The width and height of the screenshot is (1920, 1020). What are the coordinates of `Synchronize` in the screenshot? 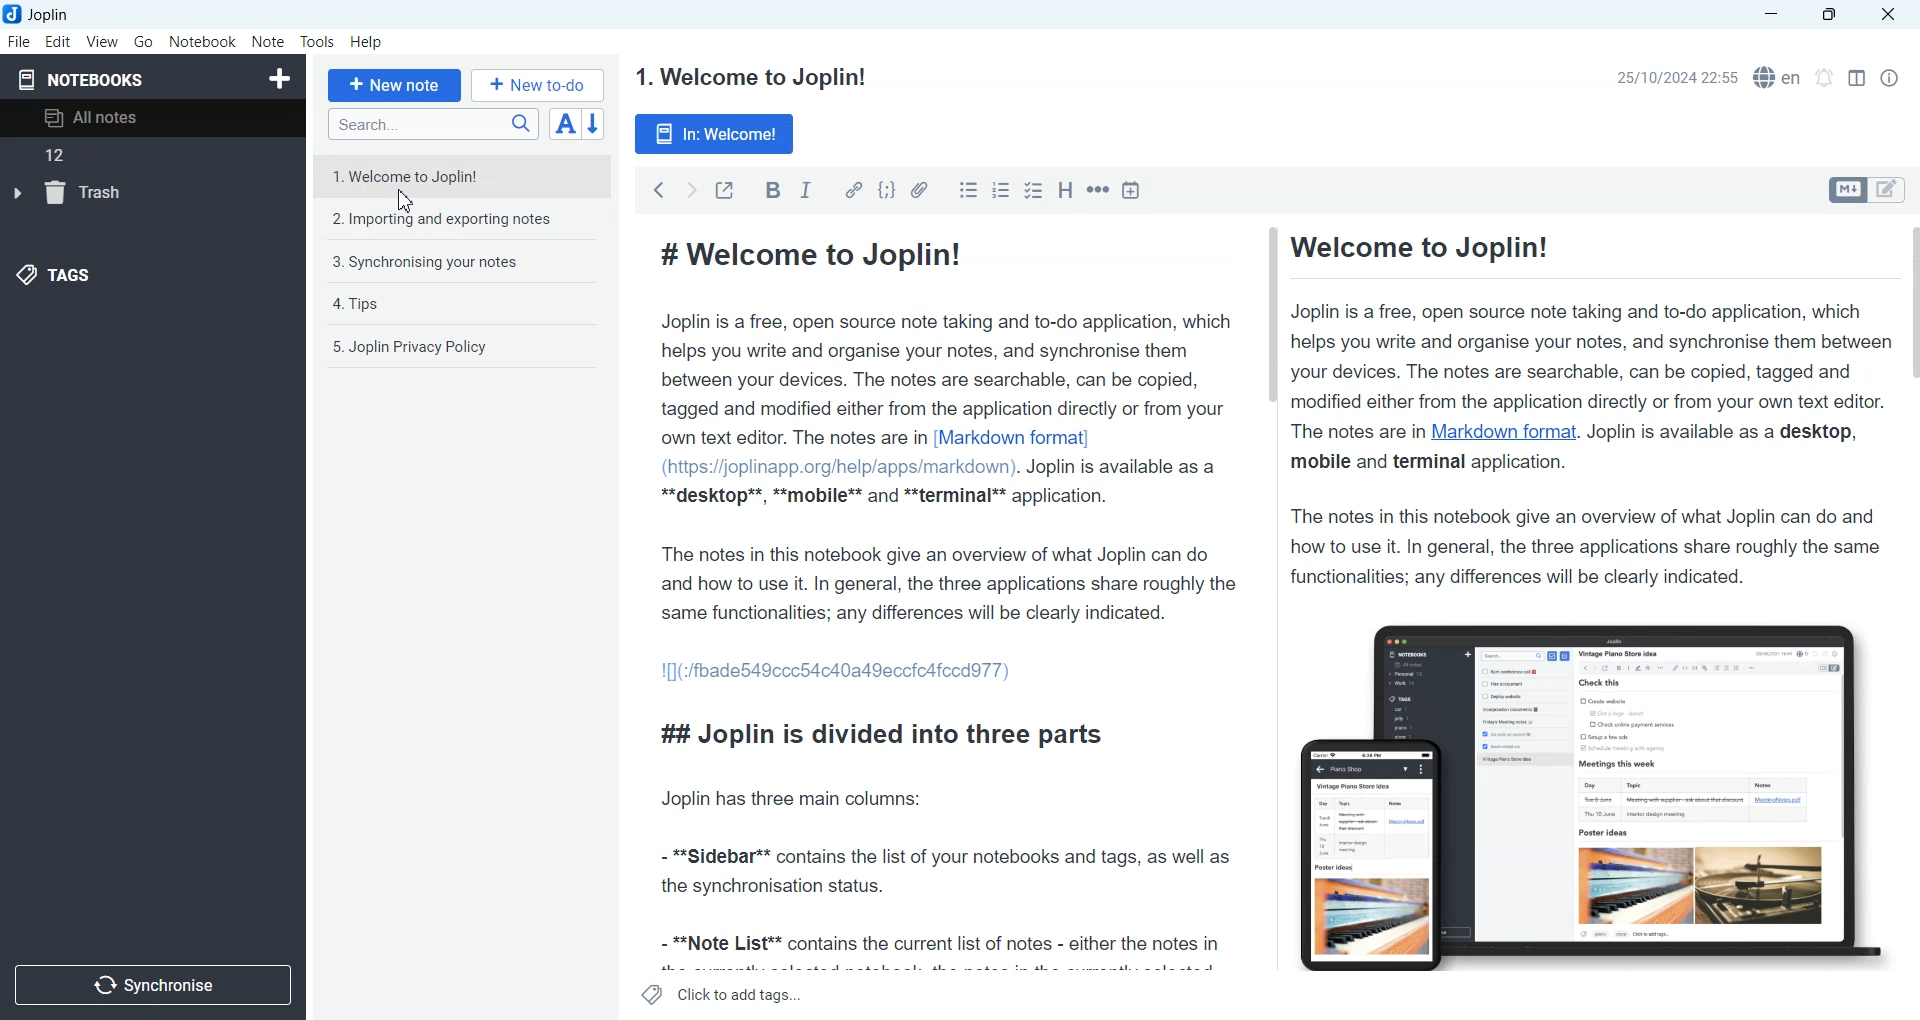 It's located at (152, 983).